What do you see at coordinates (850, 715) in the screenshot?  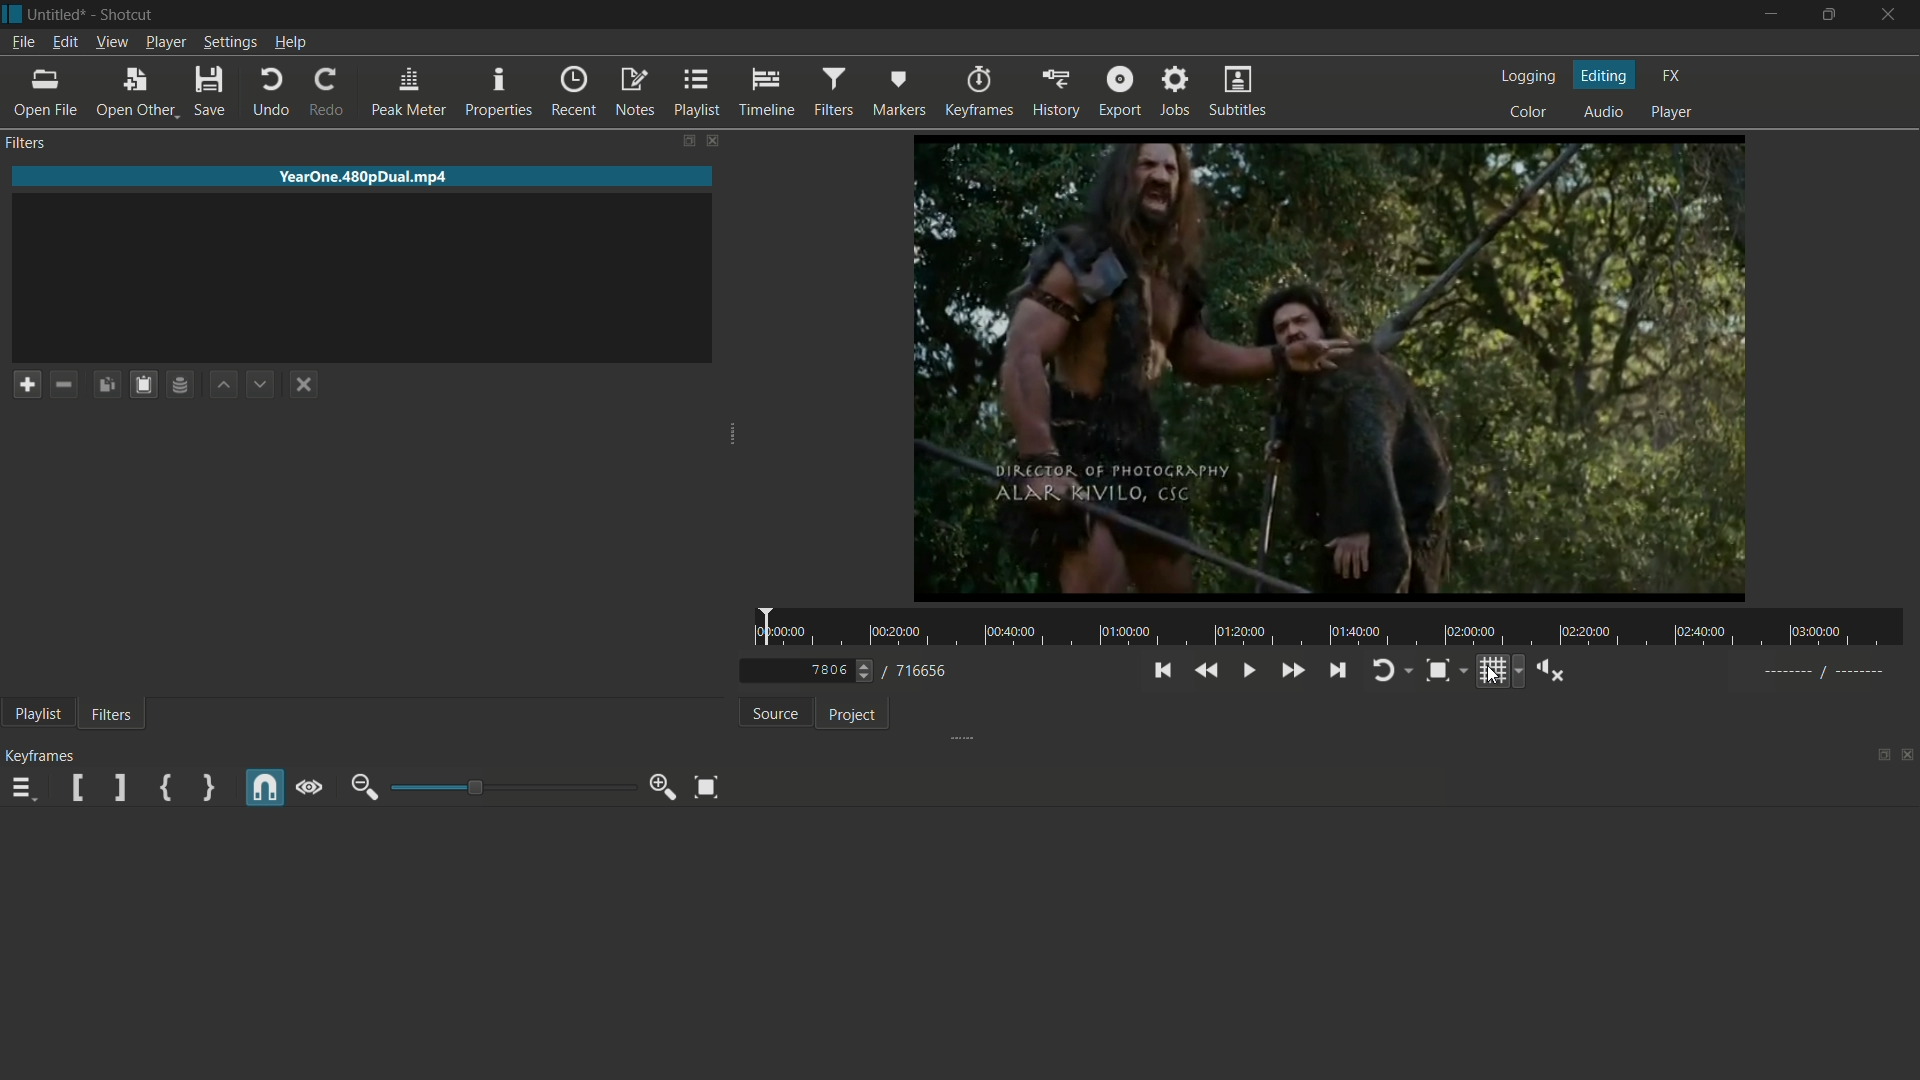 I see `project` at bounding box center [850, 715].